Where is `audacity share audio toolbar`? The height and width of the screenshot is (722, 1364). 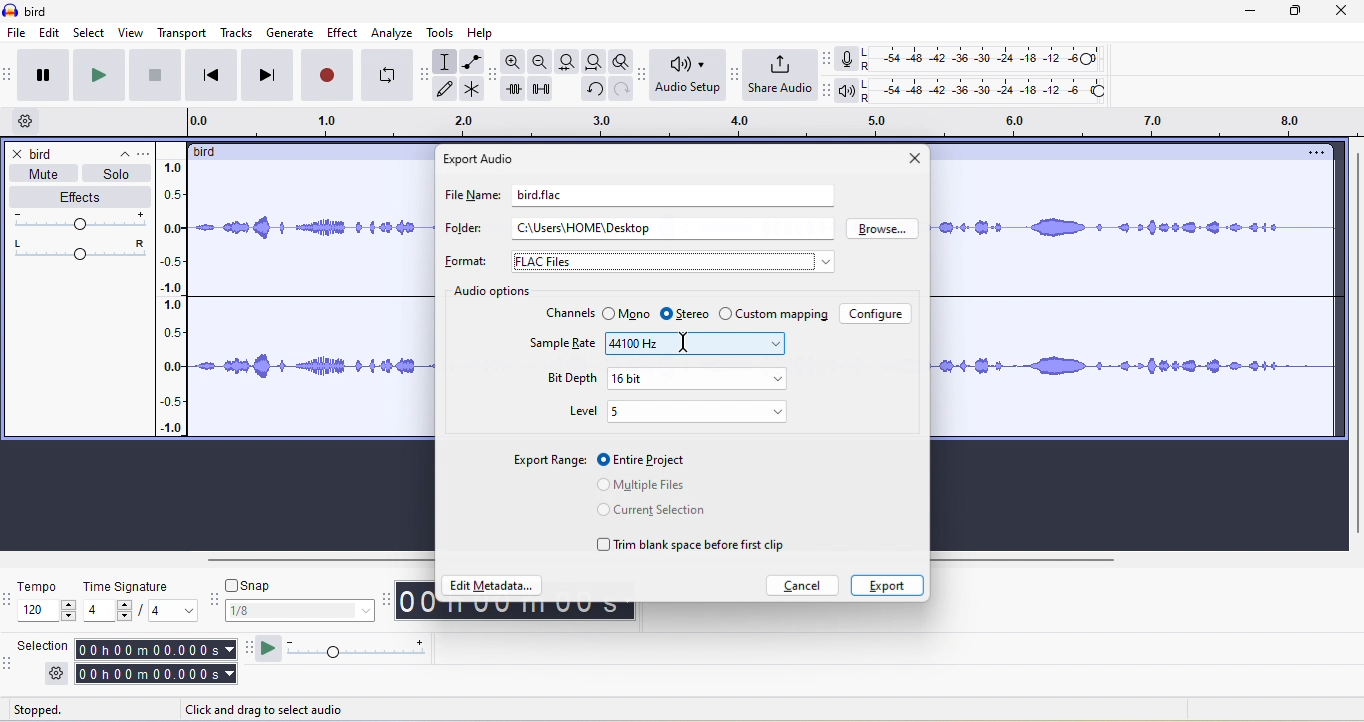
audacity share audio toolbar is located at coordinates (732, 76).